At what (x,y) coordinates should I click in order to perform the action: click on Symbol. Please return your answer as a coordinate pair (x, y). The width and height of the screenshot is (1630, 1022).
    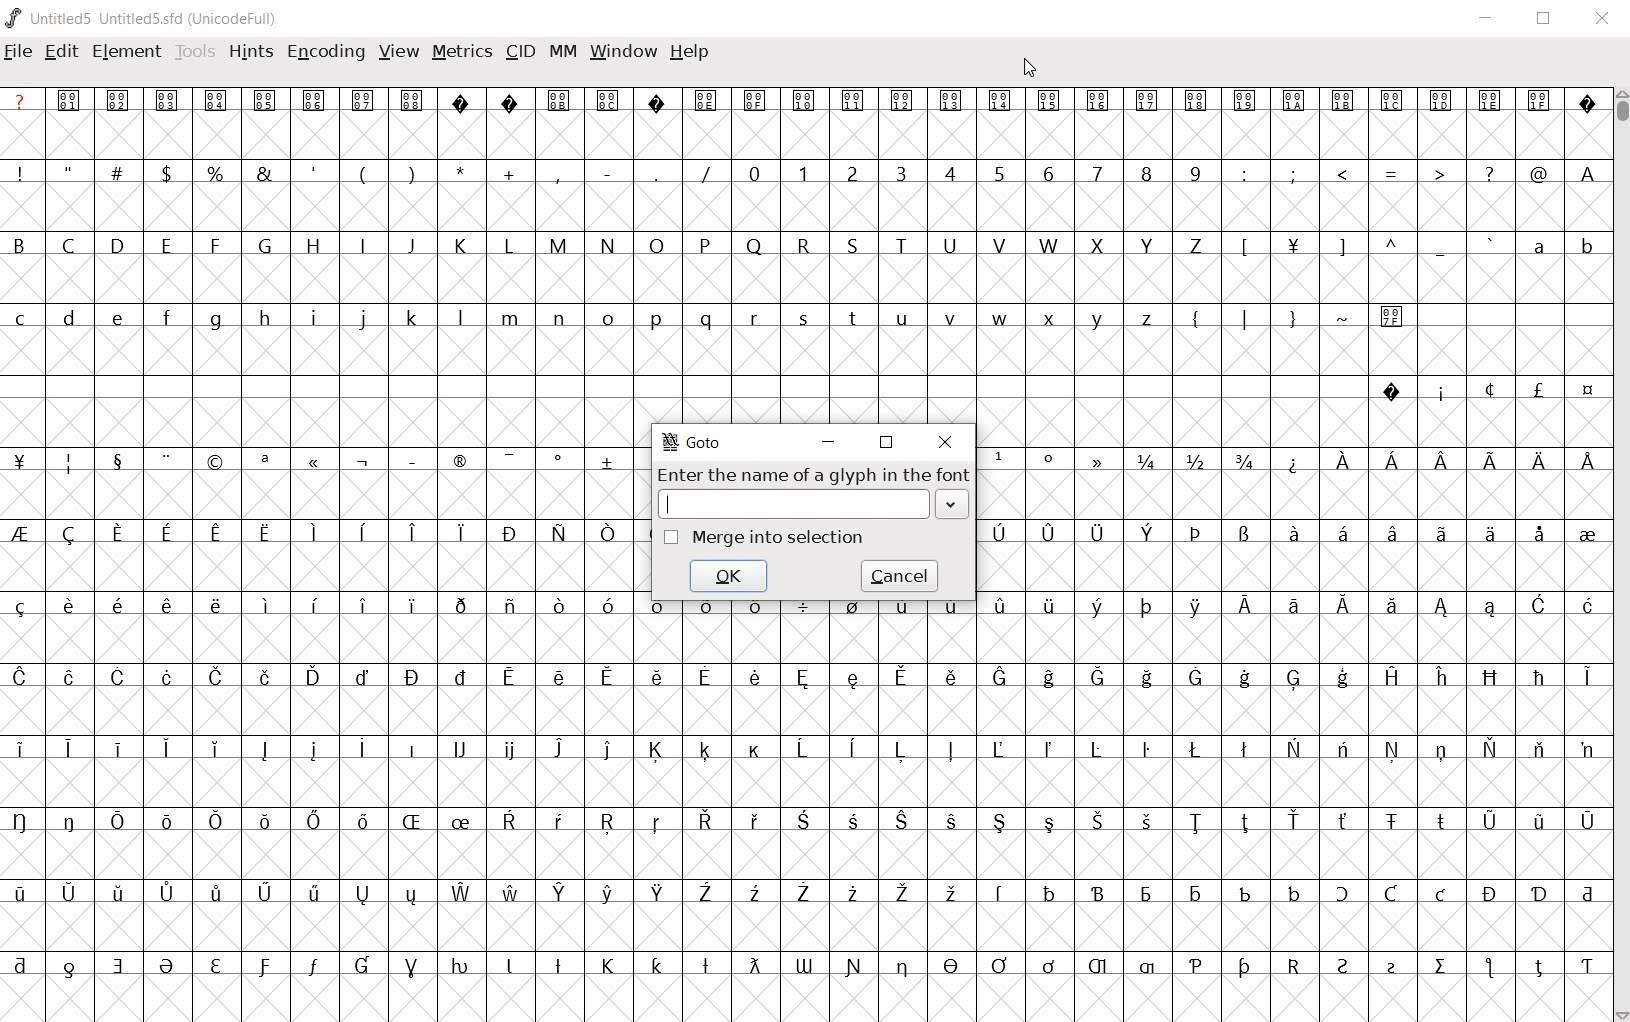
    Looking at the image, I should click on (805, 101).